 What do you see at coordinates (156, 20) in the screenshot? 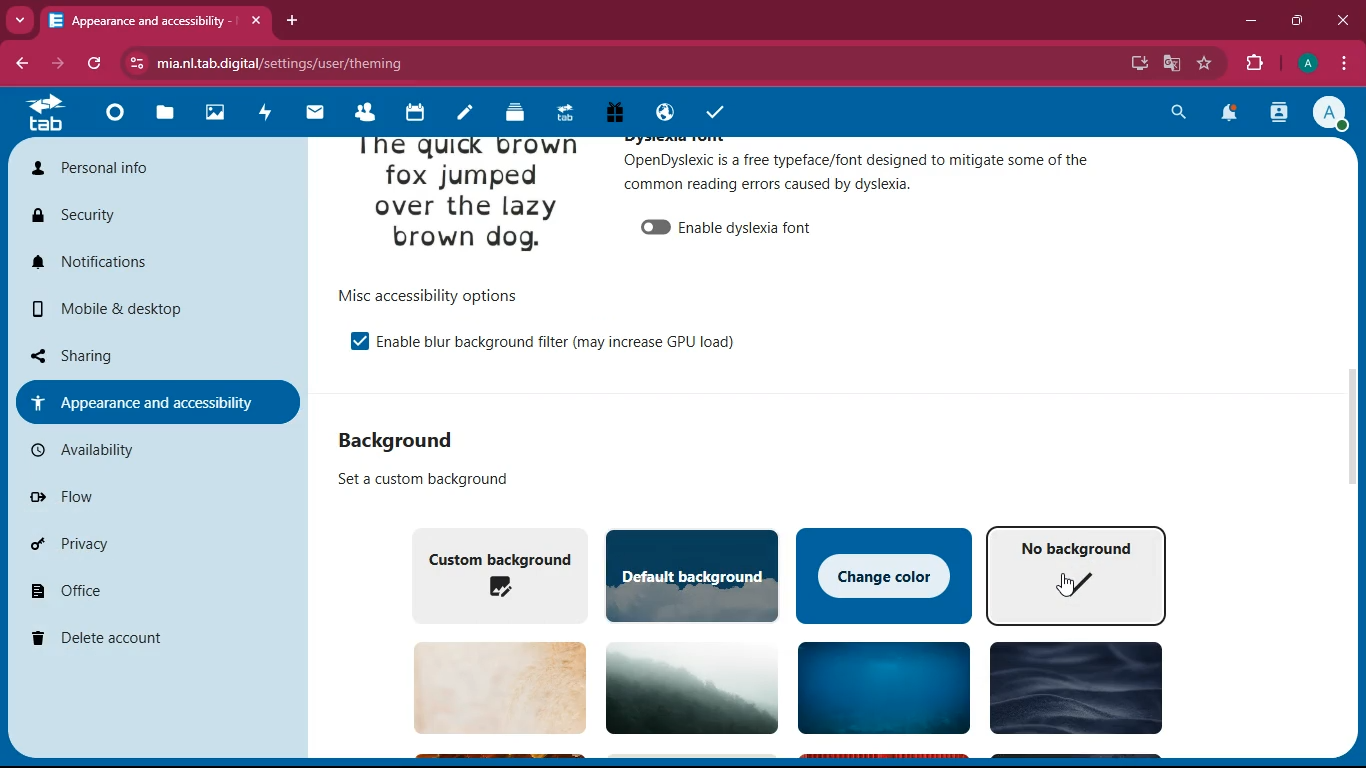
I see `tab` at bounding box center [156, 20].